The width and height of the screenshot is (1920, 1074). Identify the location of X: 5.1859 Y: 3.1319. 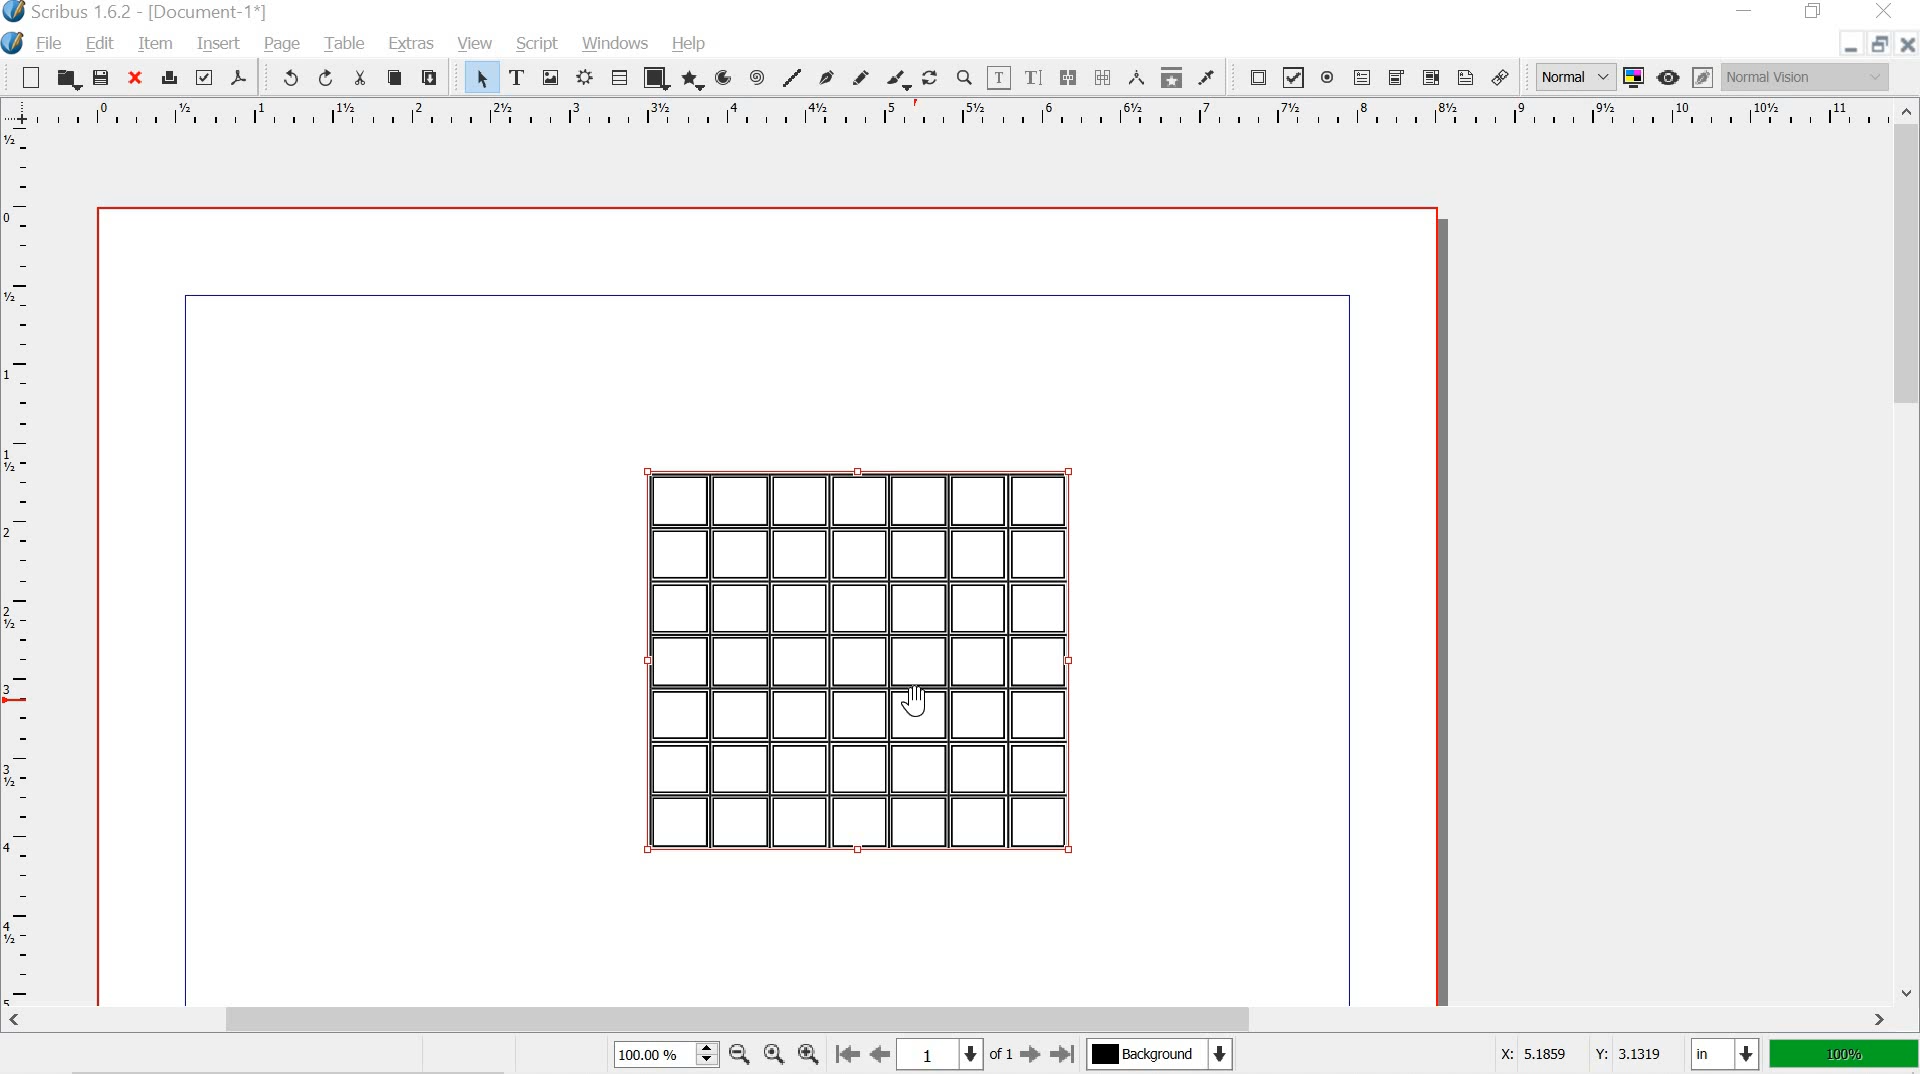
(1580, 1056).